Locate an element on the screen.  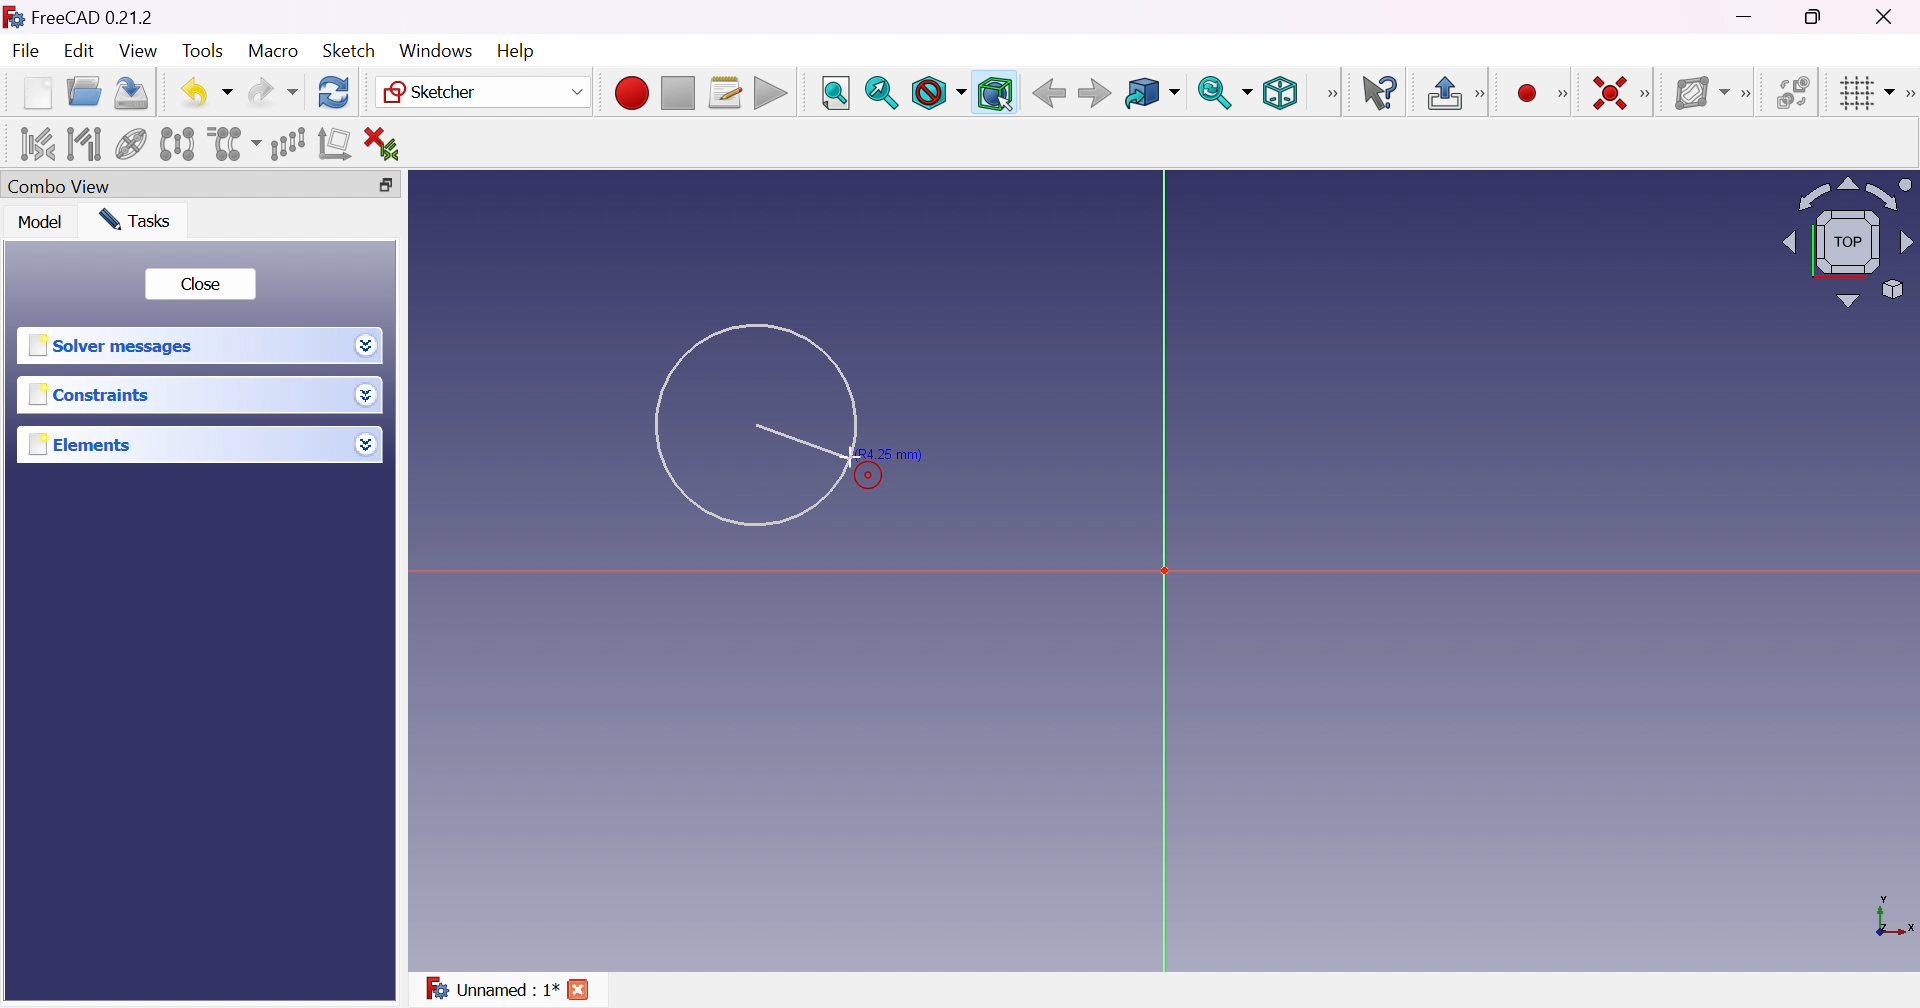
Viewing angle is located at coordinates (1848, 241).